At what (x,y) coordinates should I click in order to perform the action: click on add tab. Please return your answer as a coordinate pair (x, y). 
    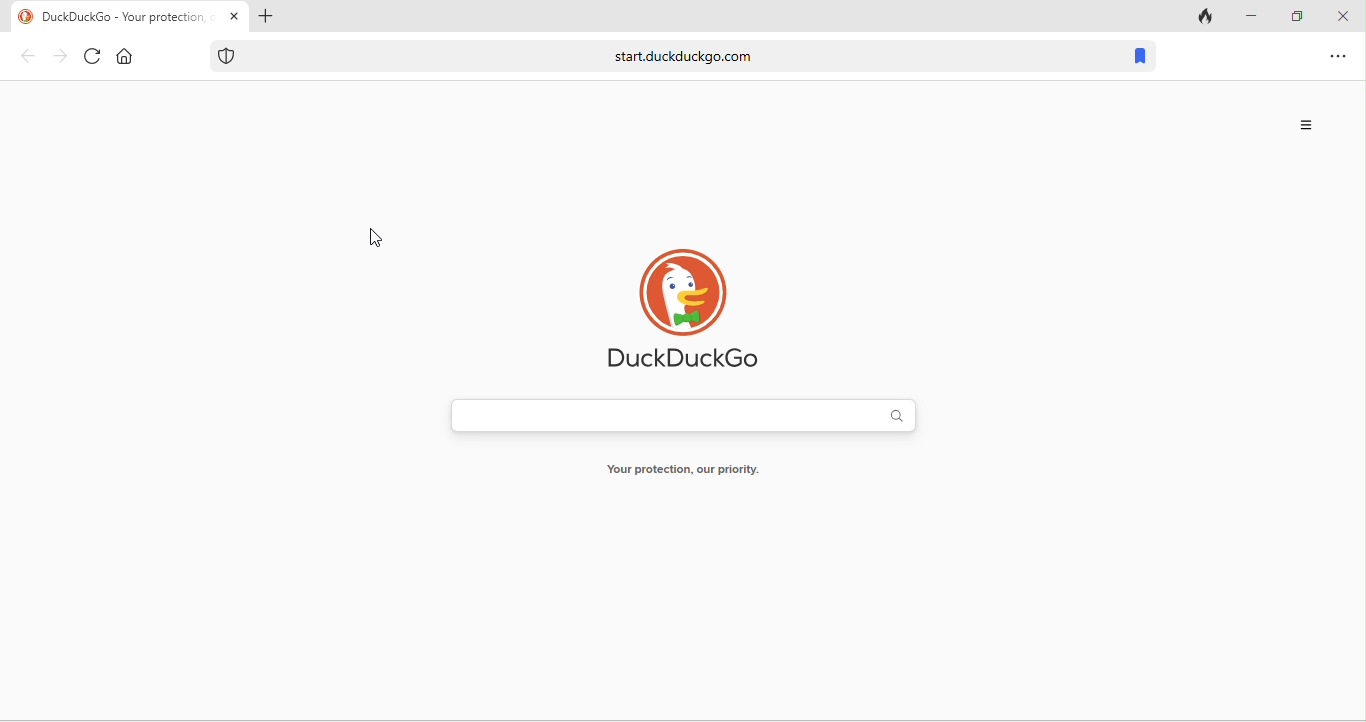
    Looking at the image, I should click on (279, 17).